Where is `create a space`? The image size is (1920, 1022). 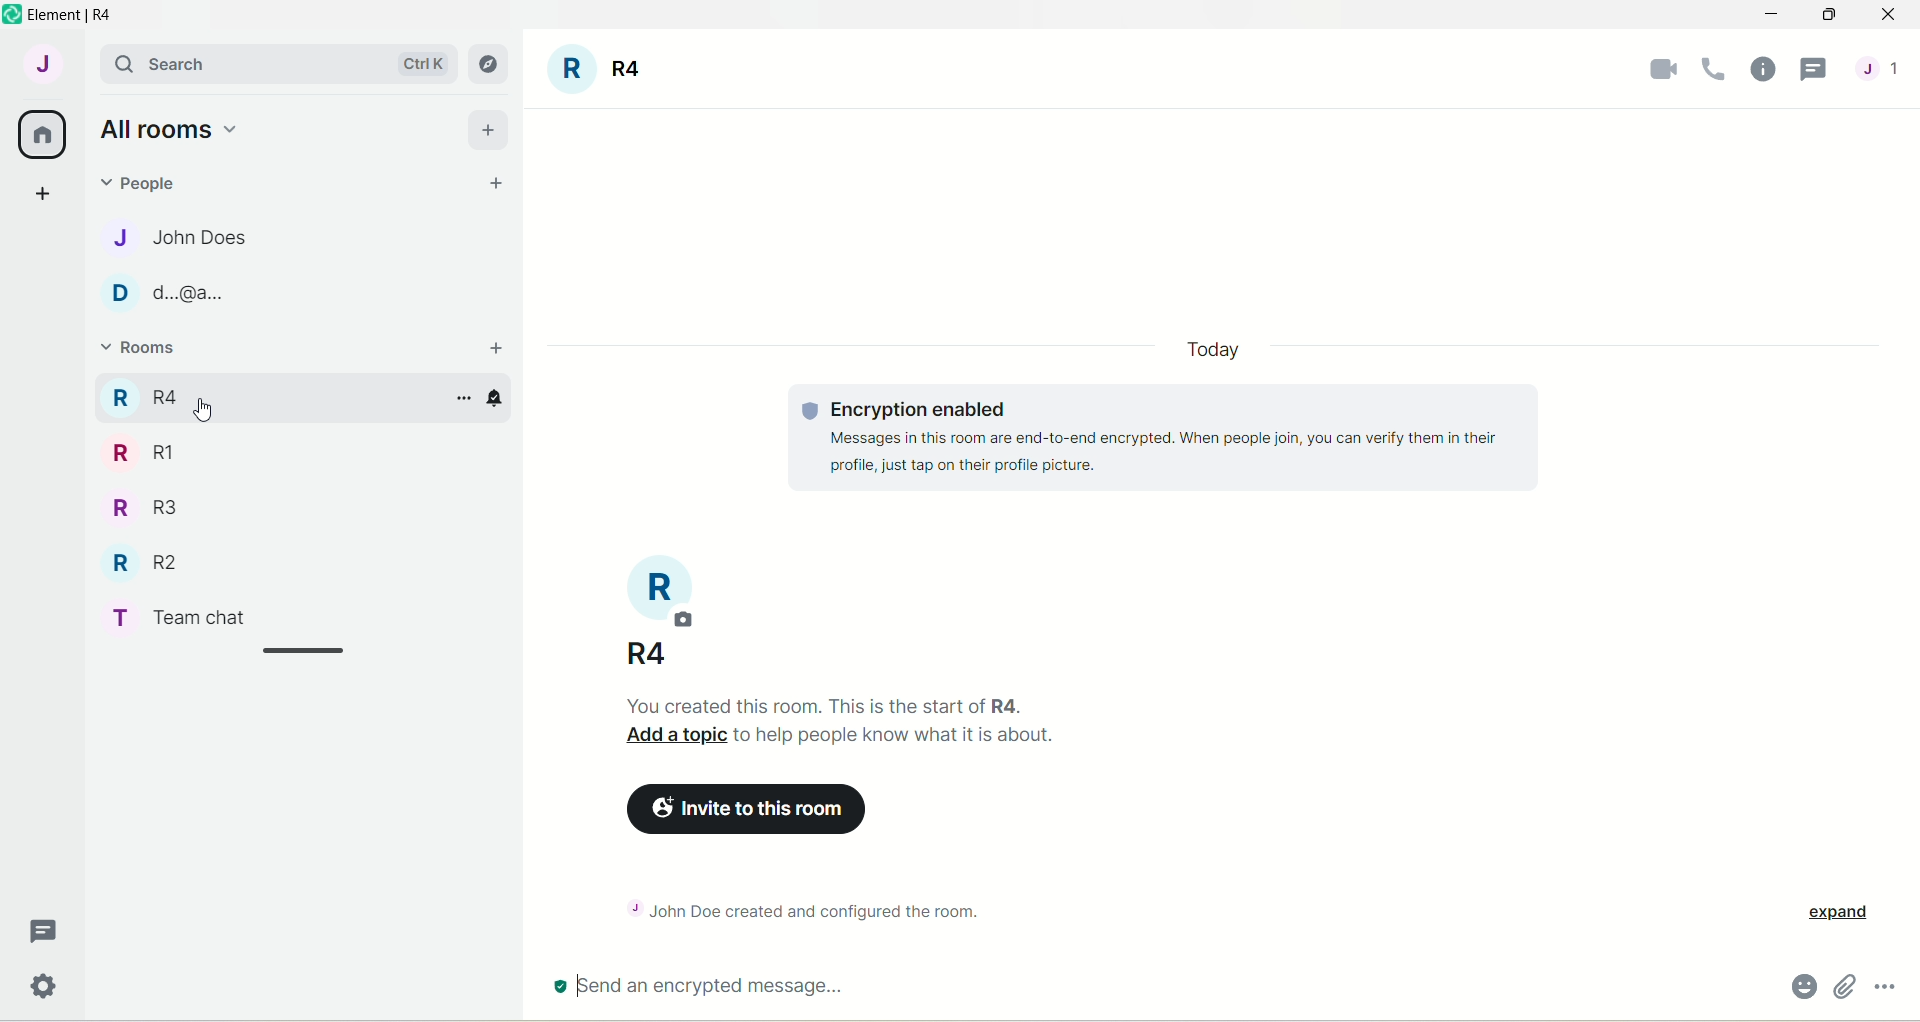 create a space is located at coordinates (41, 192).